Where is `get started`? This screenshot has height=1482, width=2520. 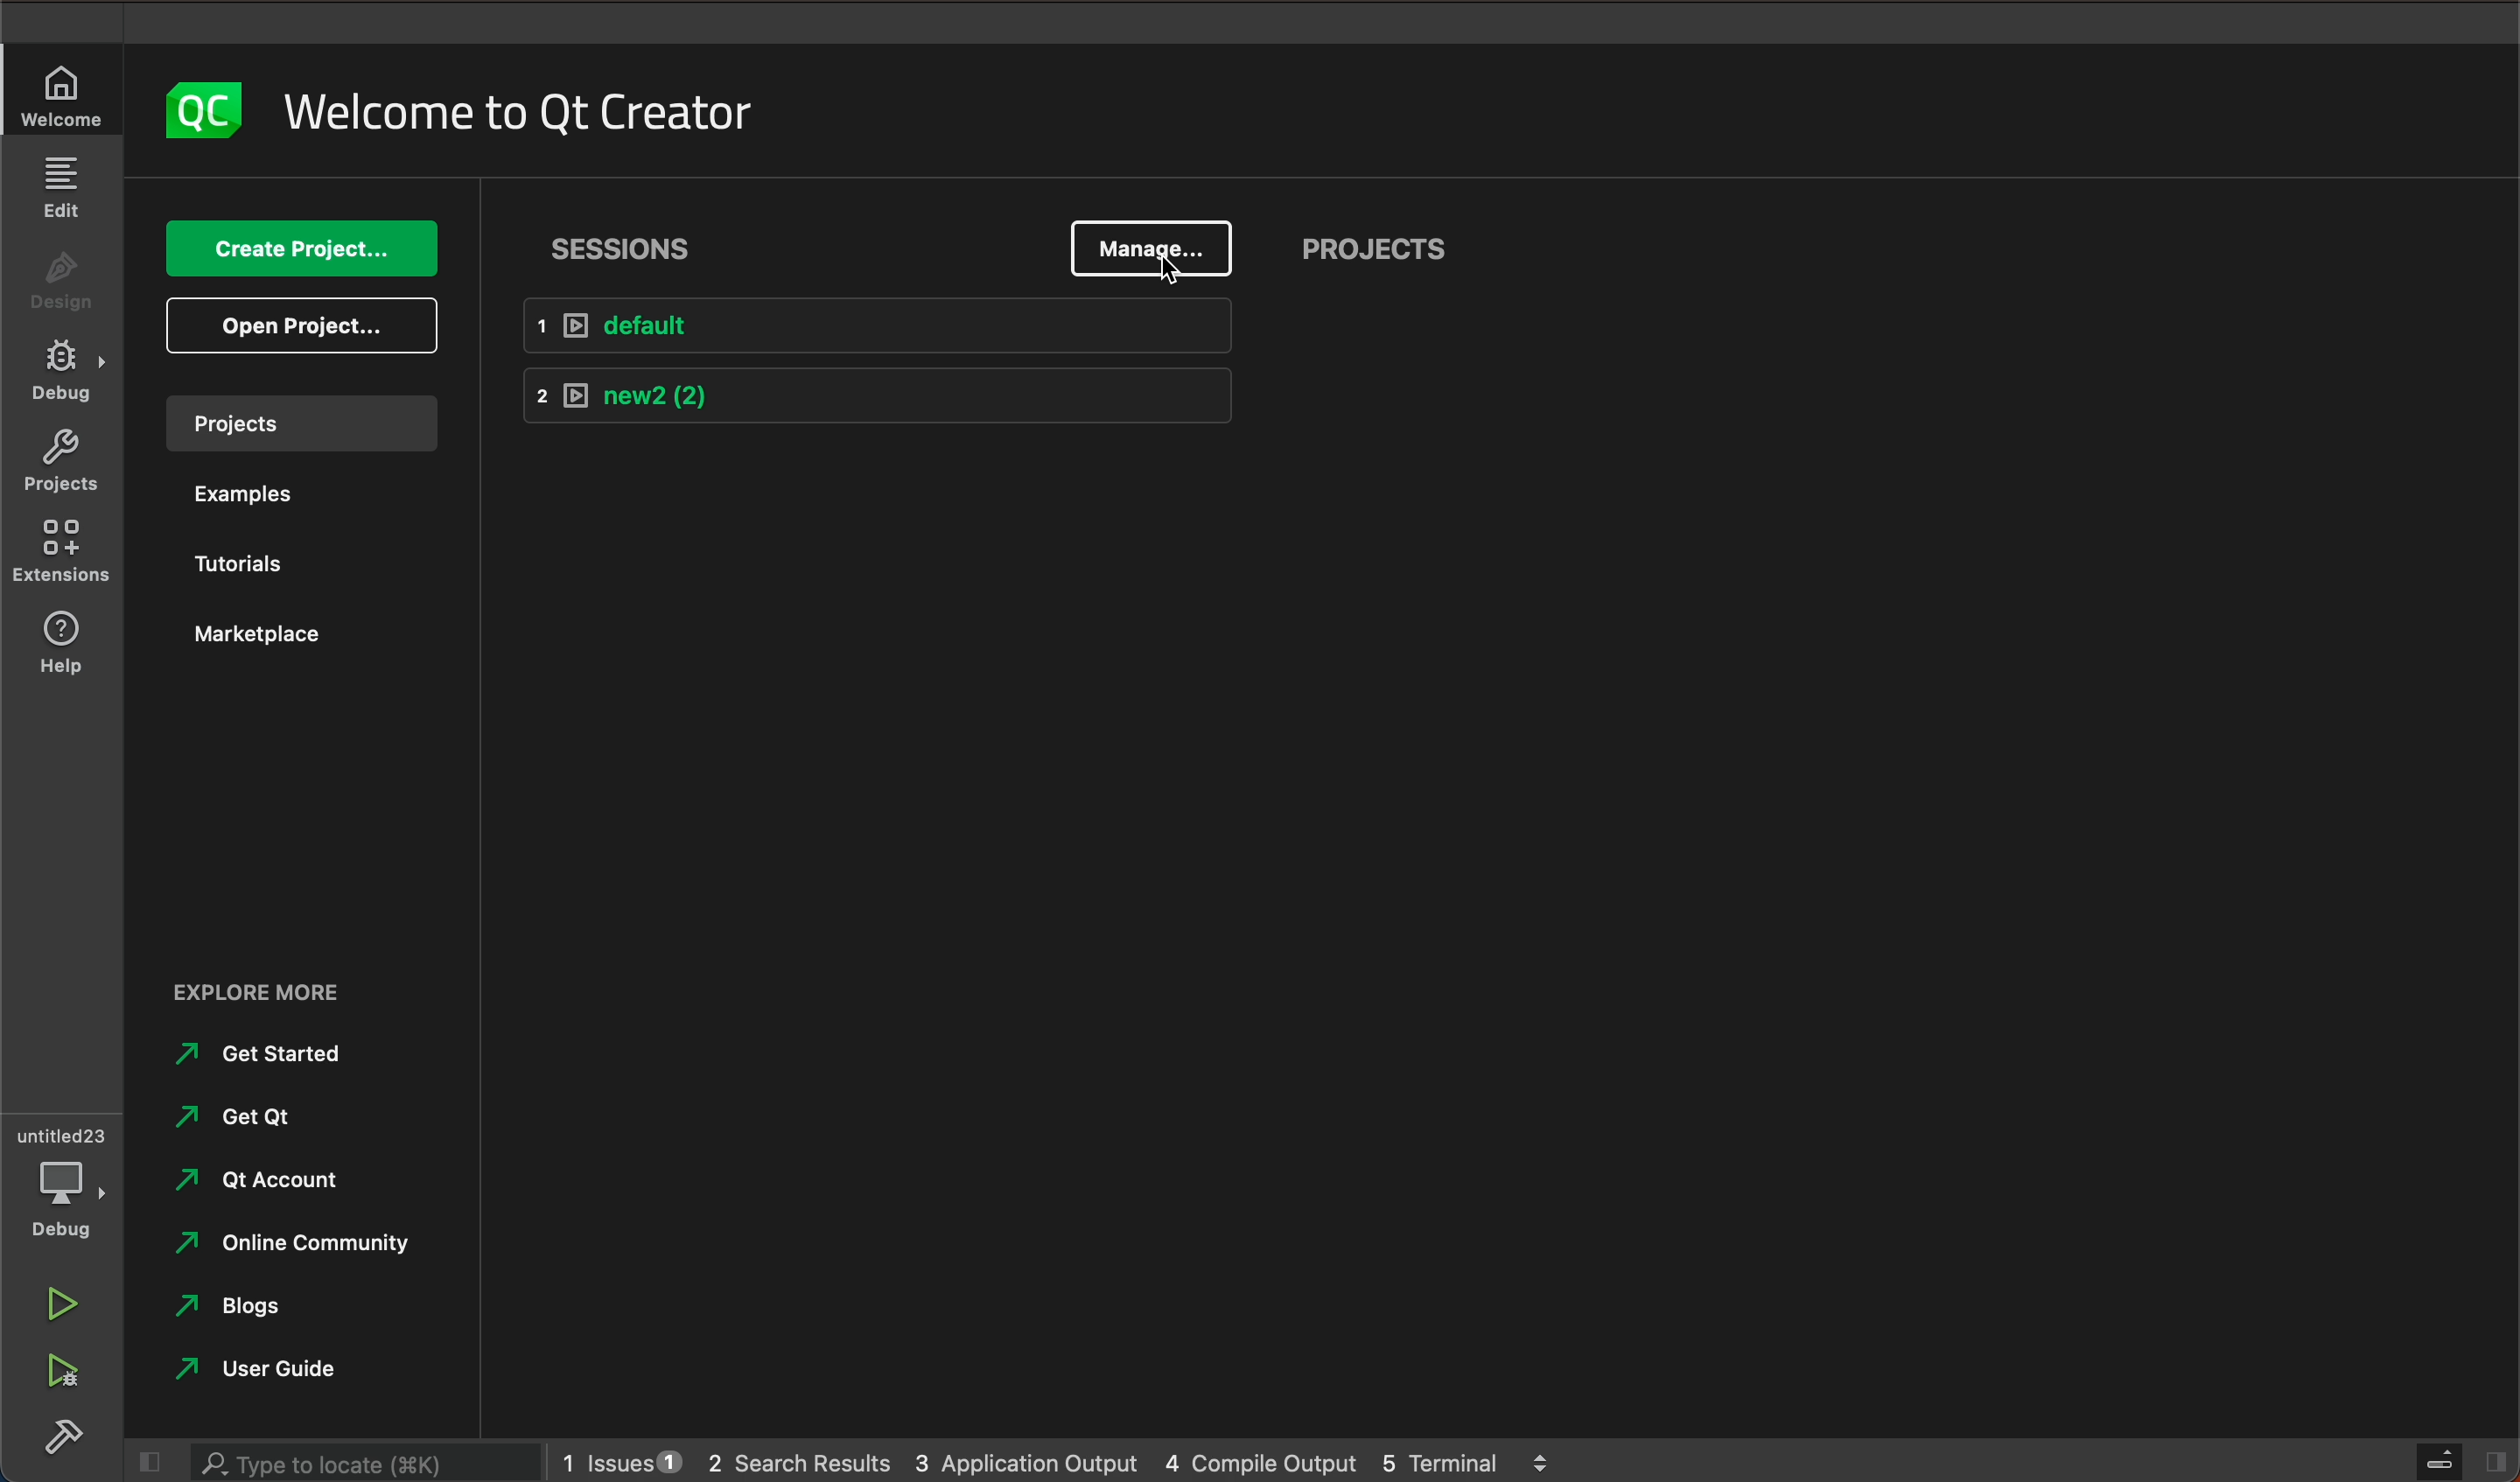 get started is located at coordinates (265, 1060).